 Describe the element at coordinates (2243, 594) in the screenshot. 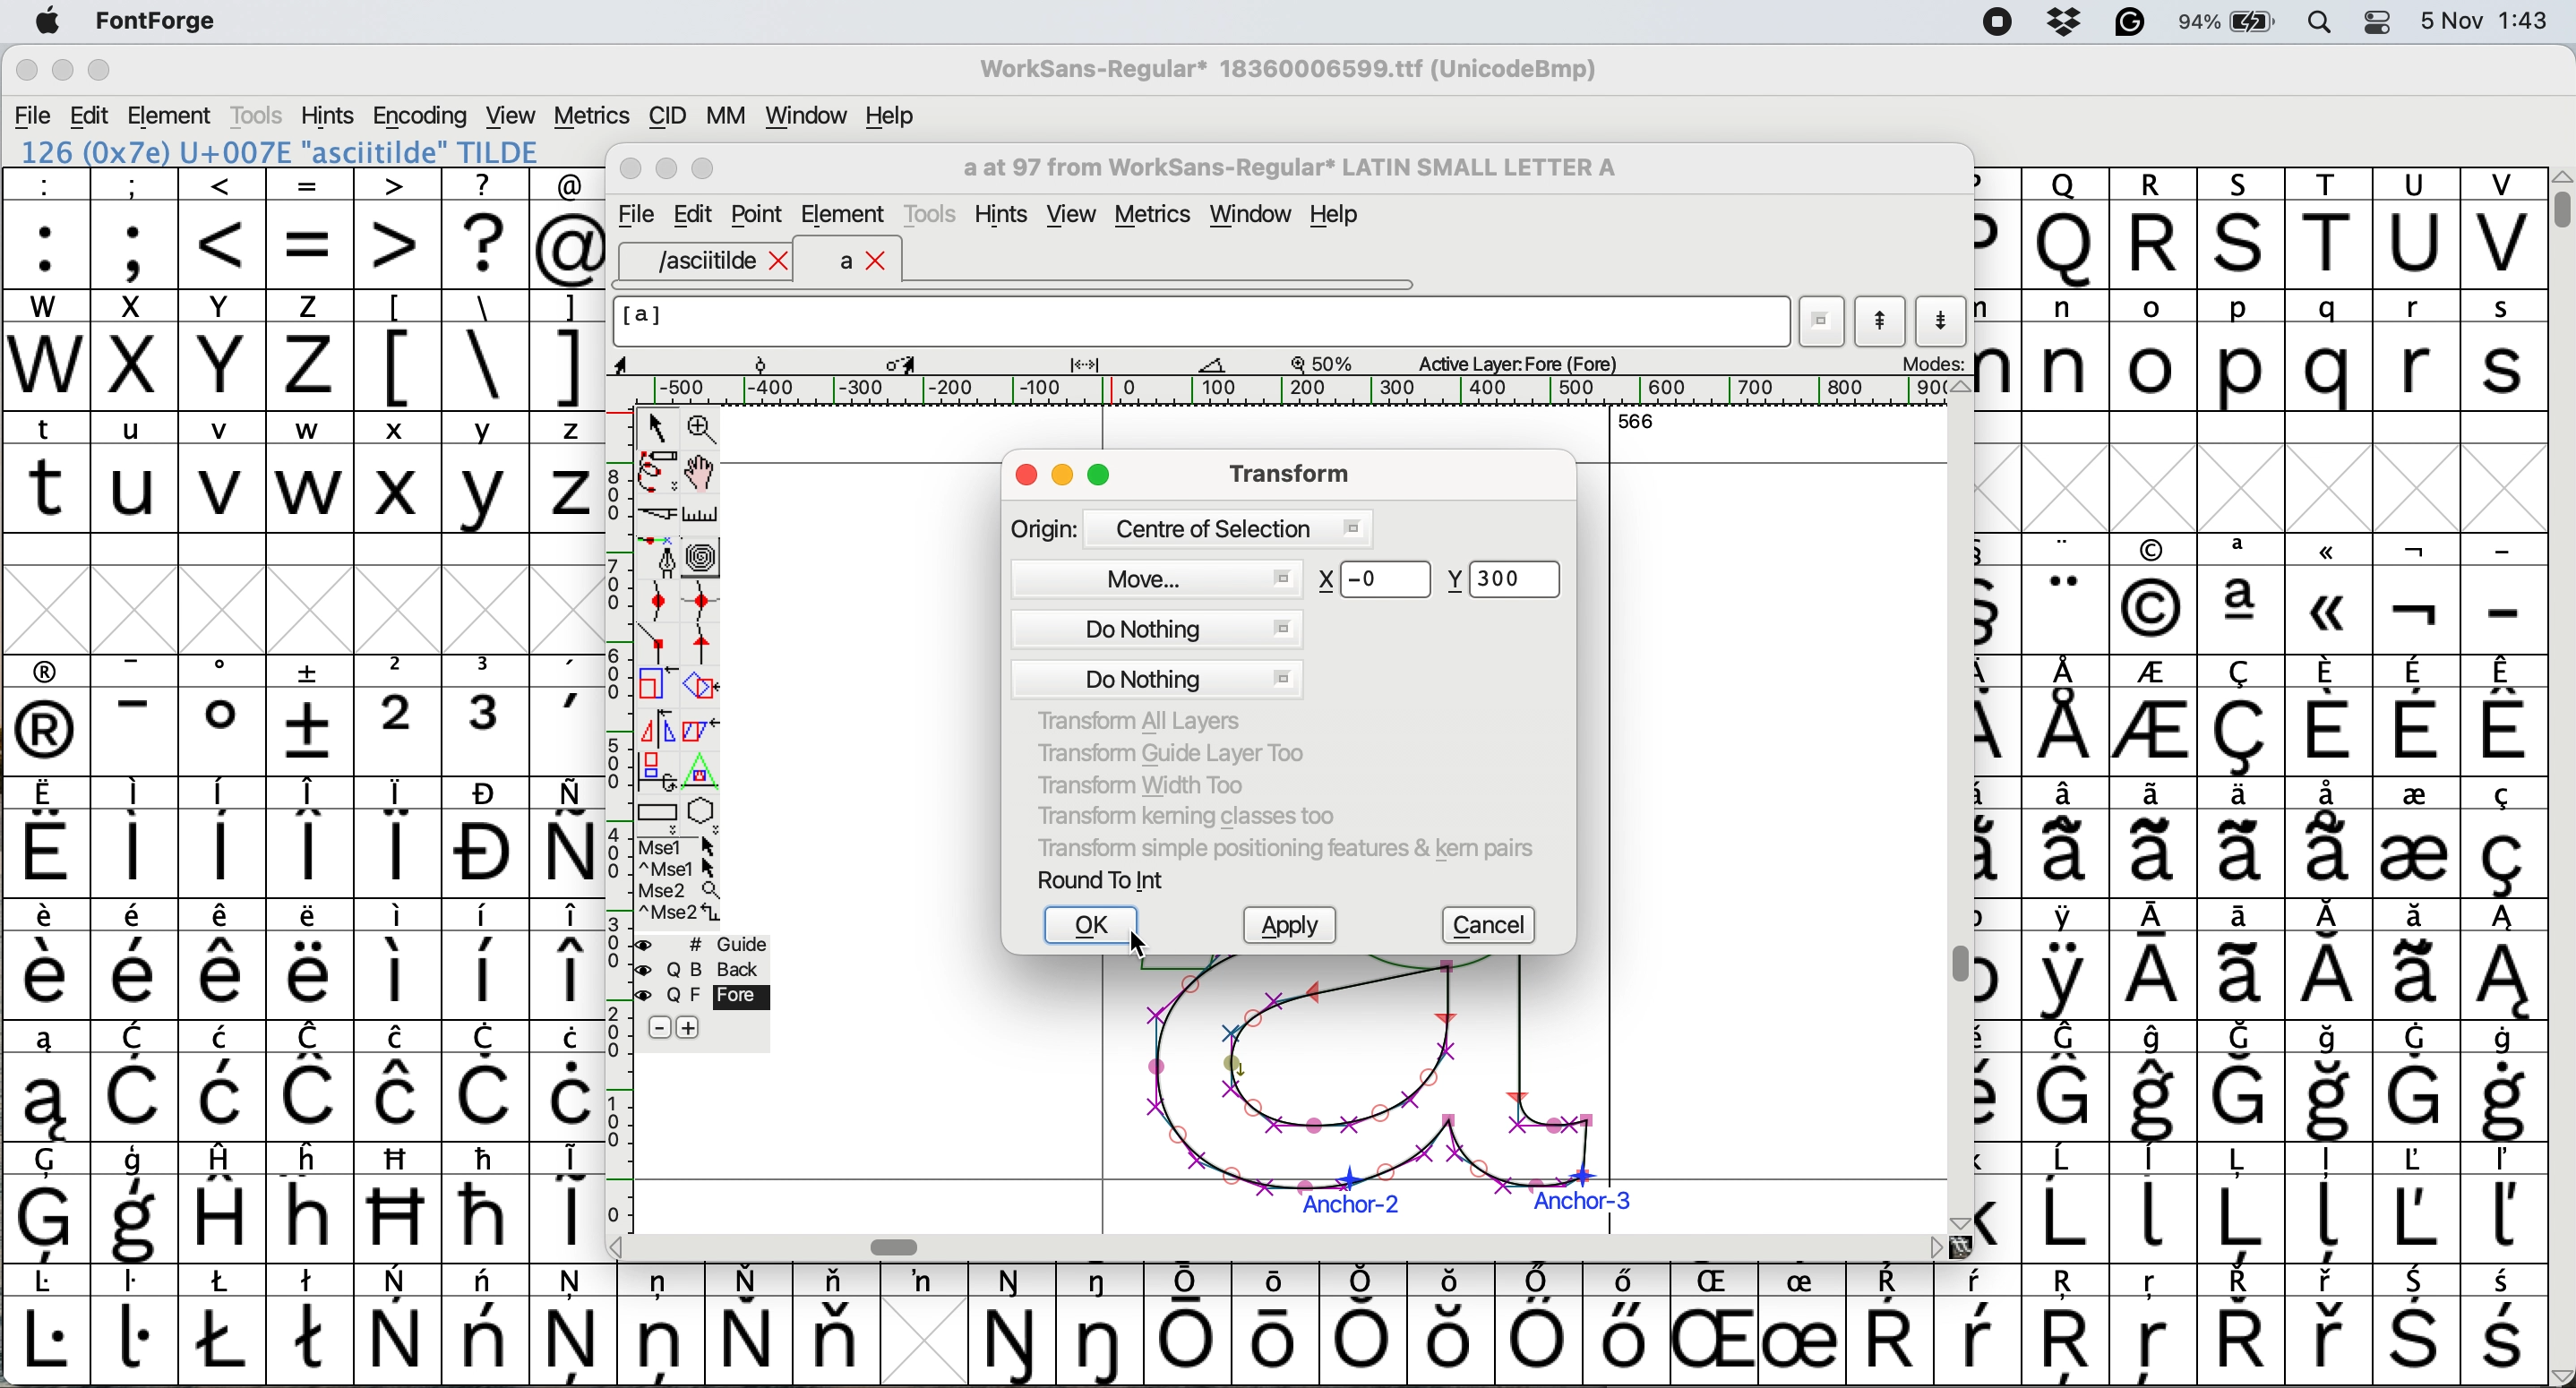

I see `symbol` at that location.